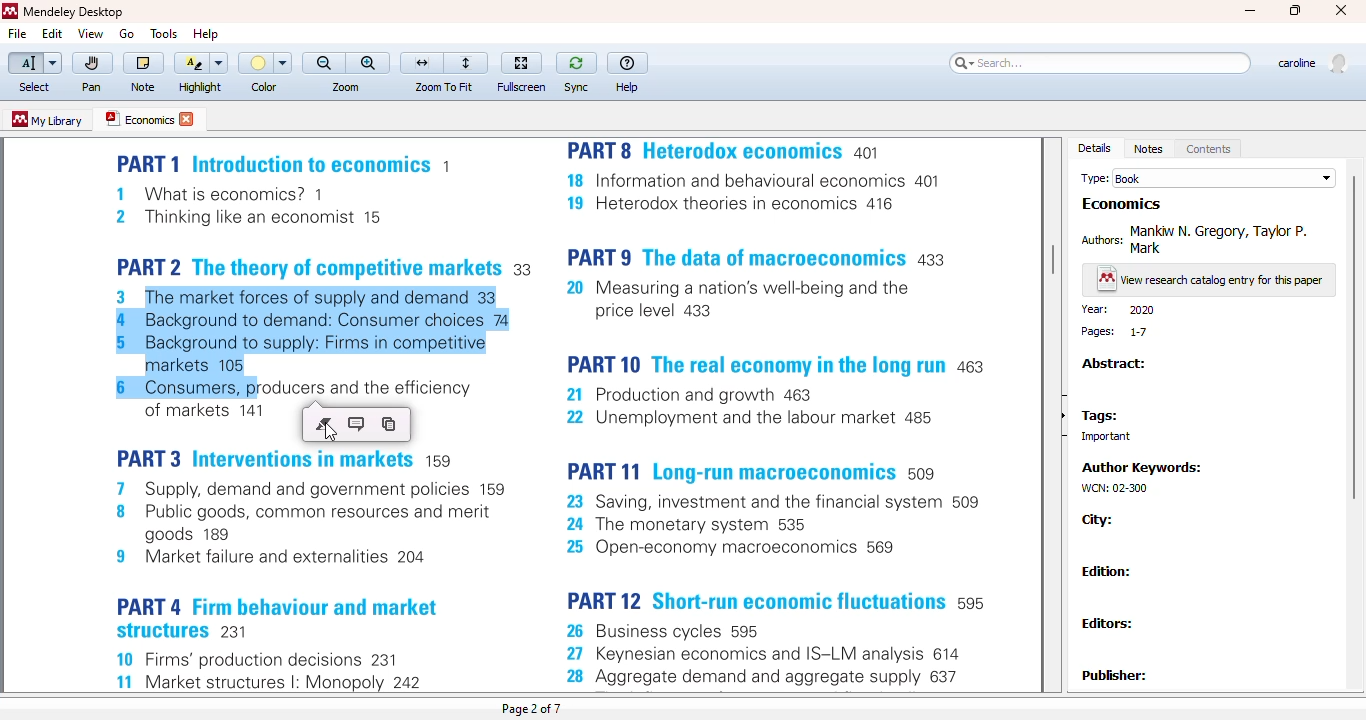 This screenshot has width=1366, height=720. What do you see at coordinates (90, 33) in the screenshot?
I see `view` at bounding box center [90, 33].